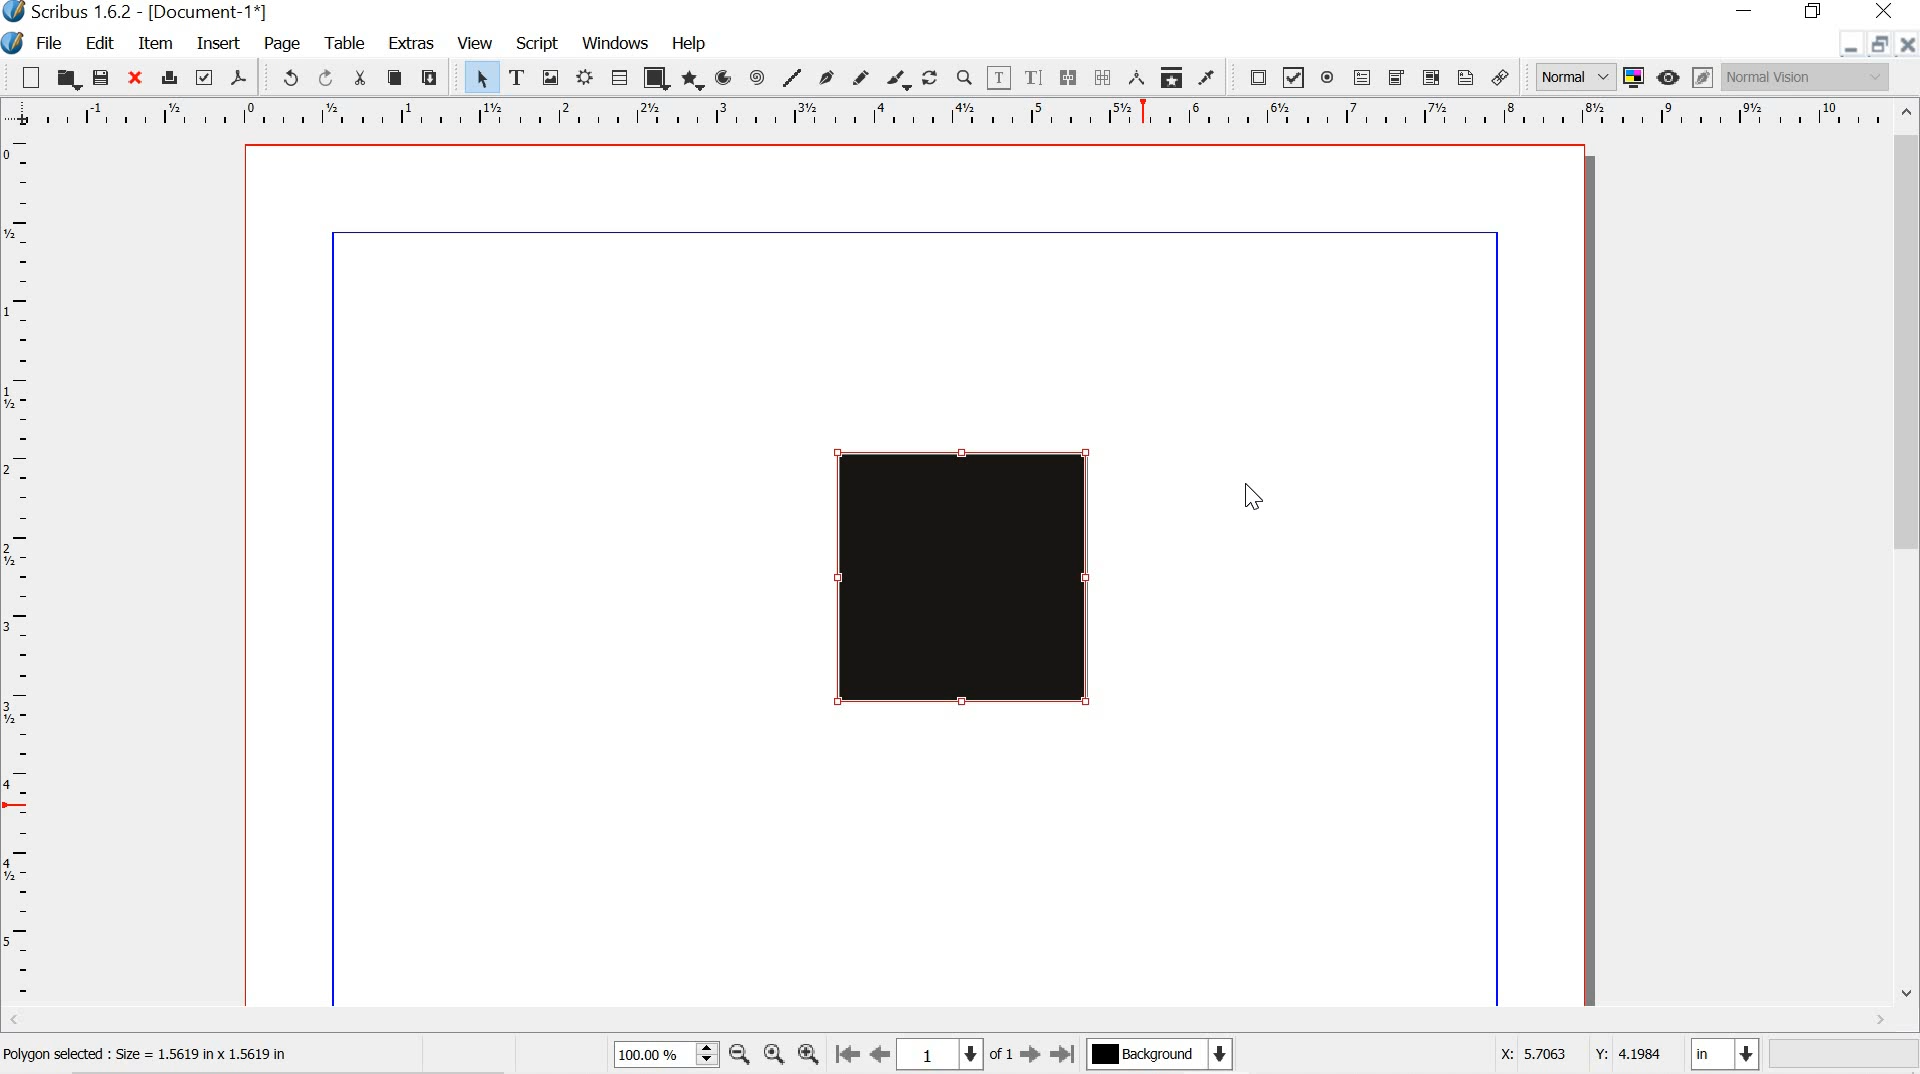 This screenshot has width=1920, height=1074. What do you see at coordinates (1001, 1056) in the screenshot?
I see `of 1` at bounding box center [1001, 1056].